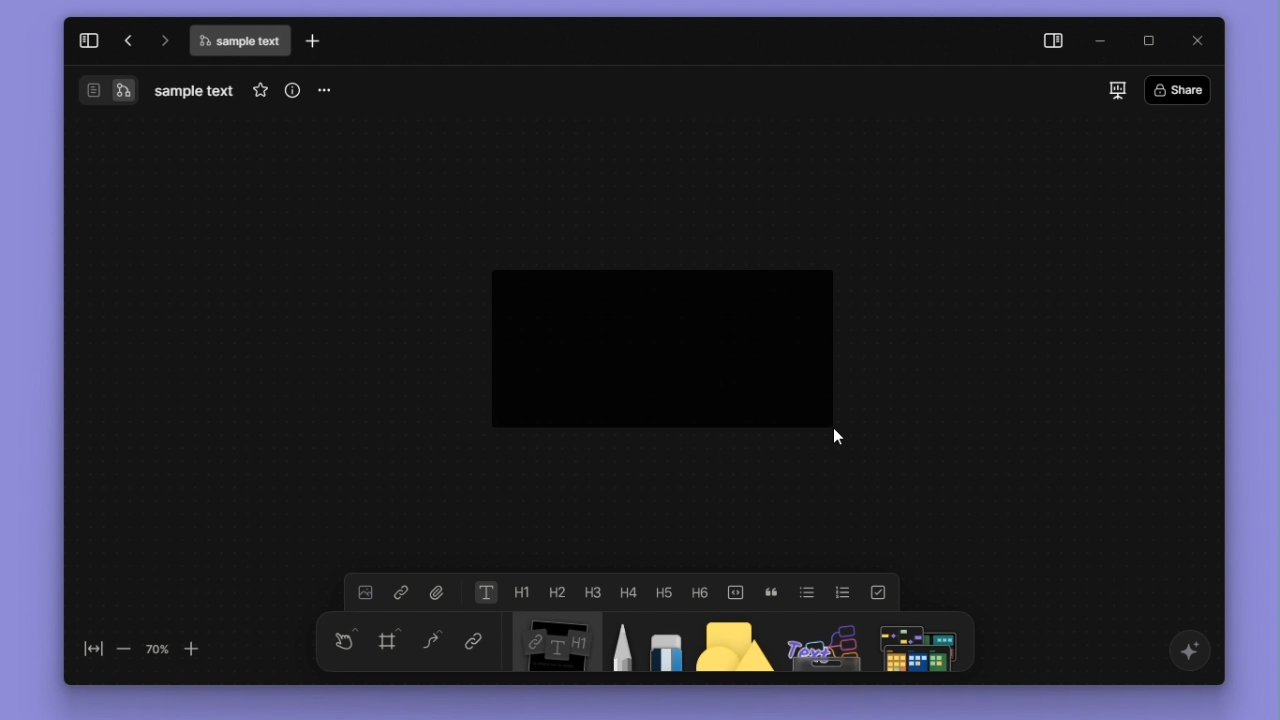 This screenshot has width=1280, height=720. Describe the element at coordinates (522, 592) in the screenshot. I see `heading 1` at that location.